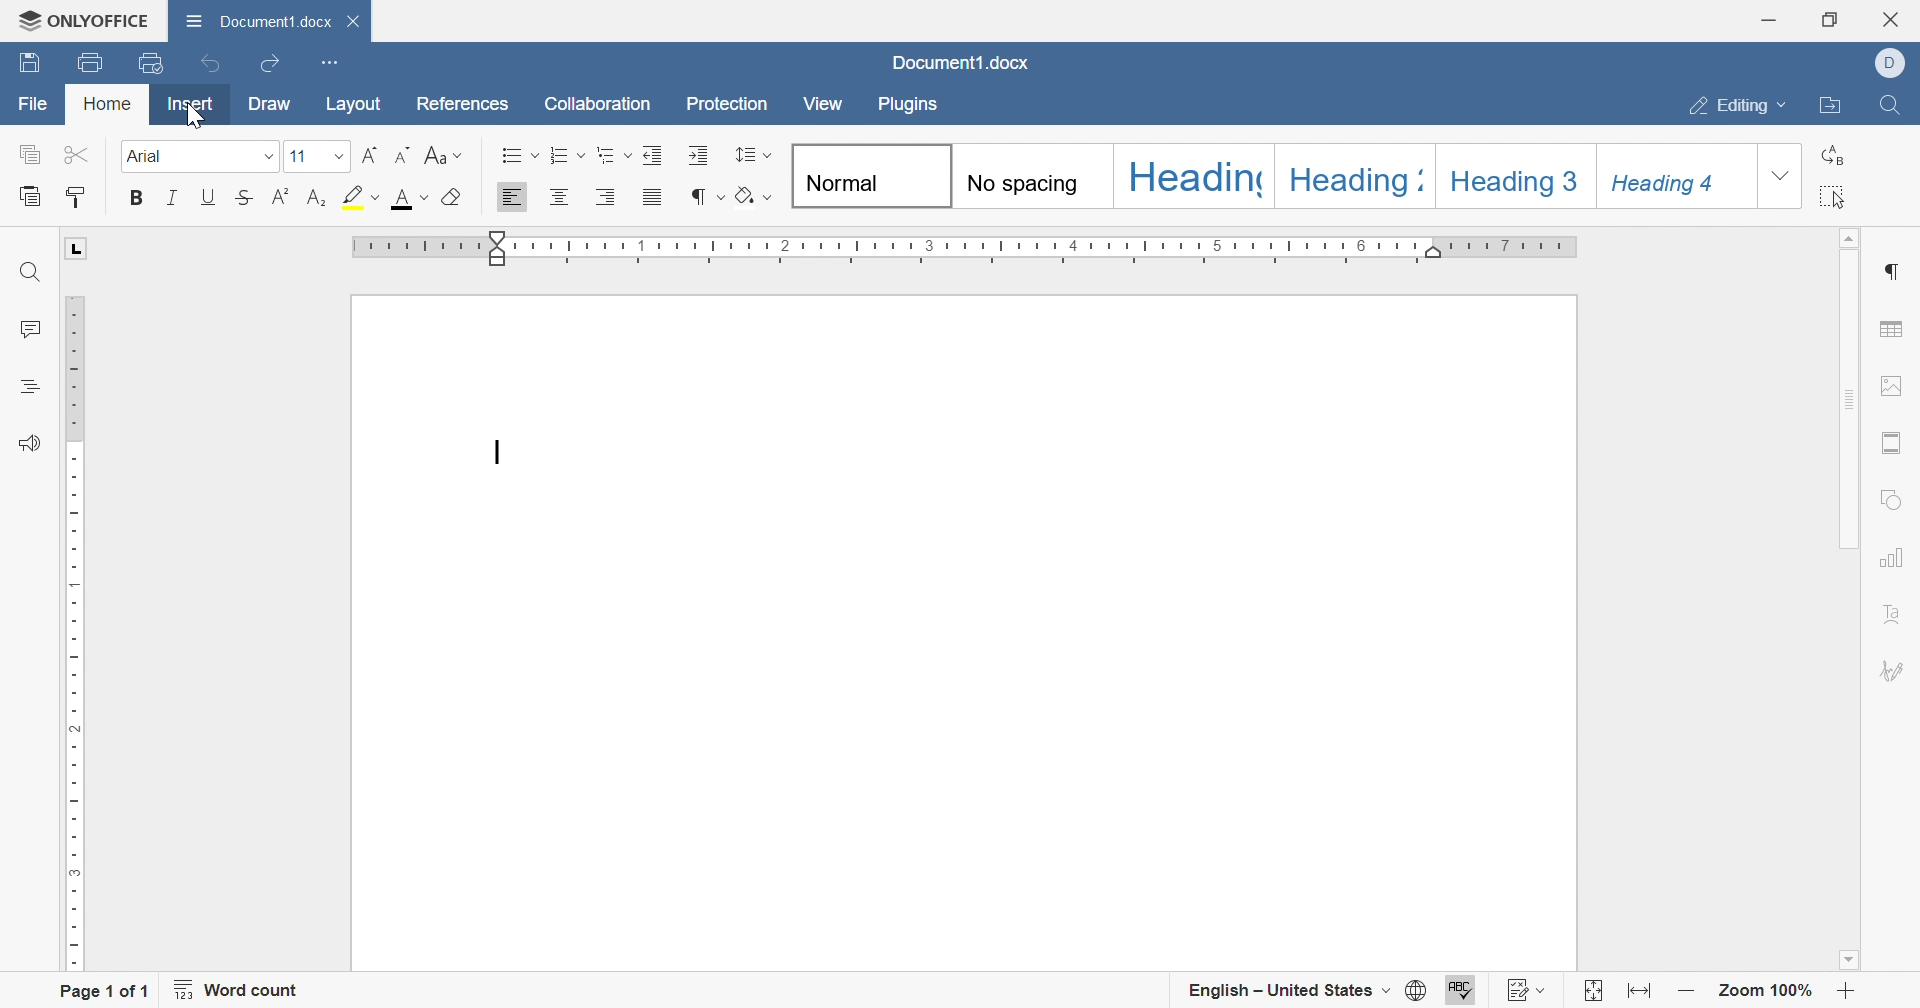 The image size is (1920, 1008). What do you see at coordinates (871, 176) in the screenshot?
I see `Normal` at bounding box center [871, 176].